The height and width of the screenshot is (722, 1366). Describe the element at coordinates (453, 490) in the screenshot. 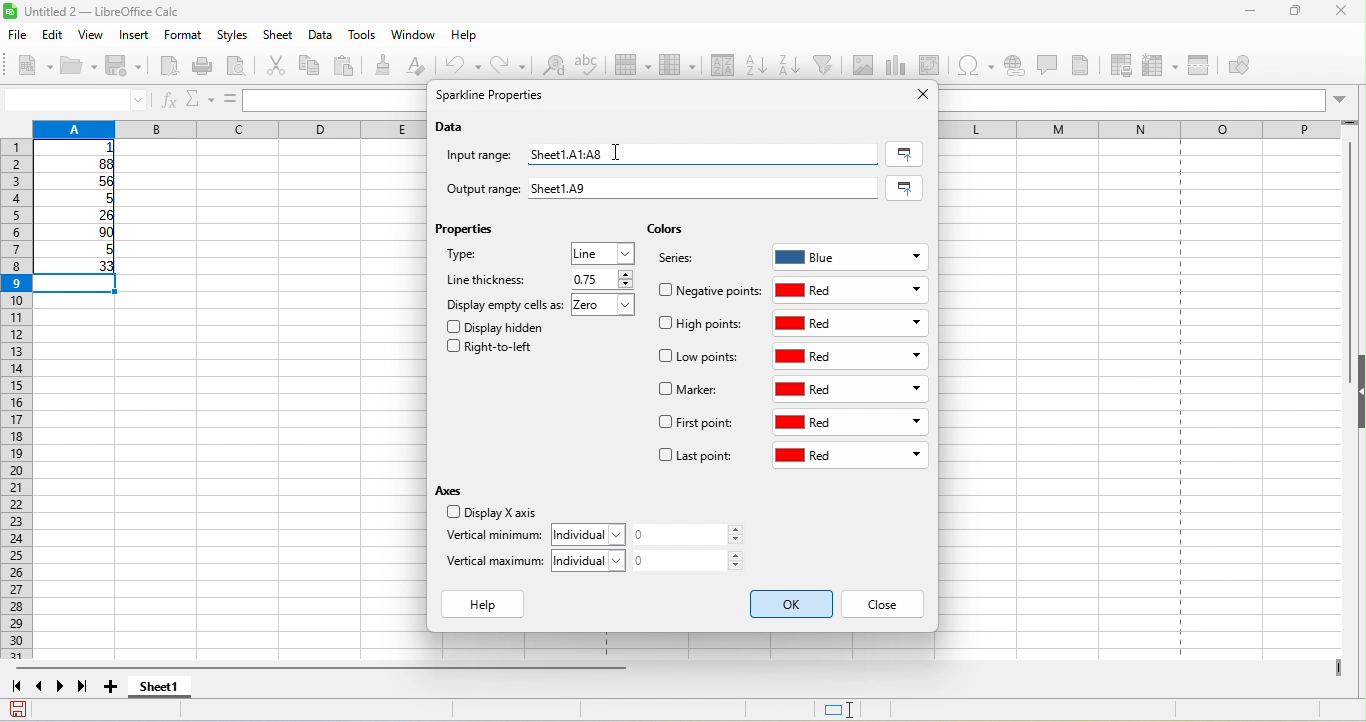

I see `axes` at that location.